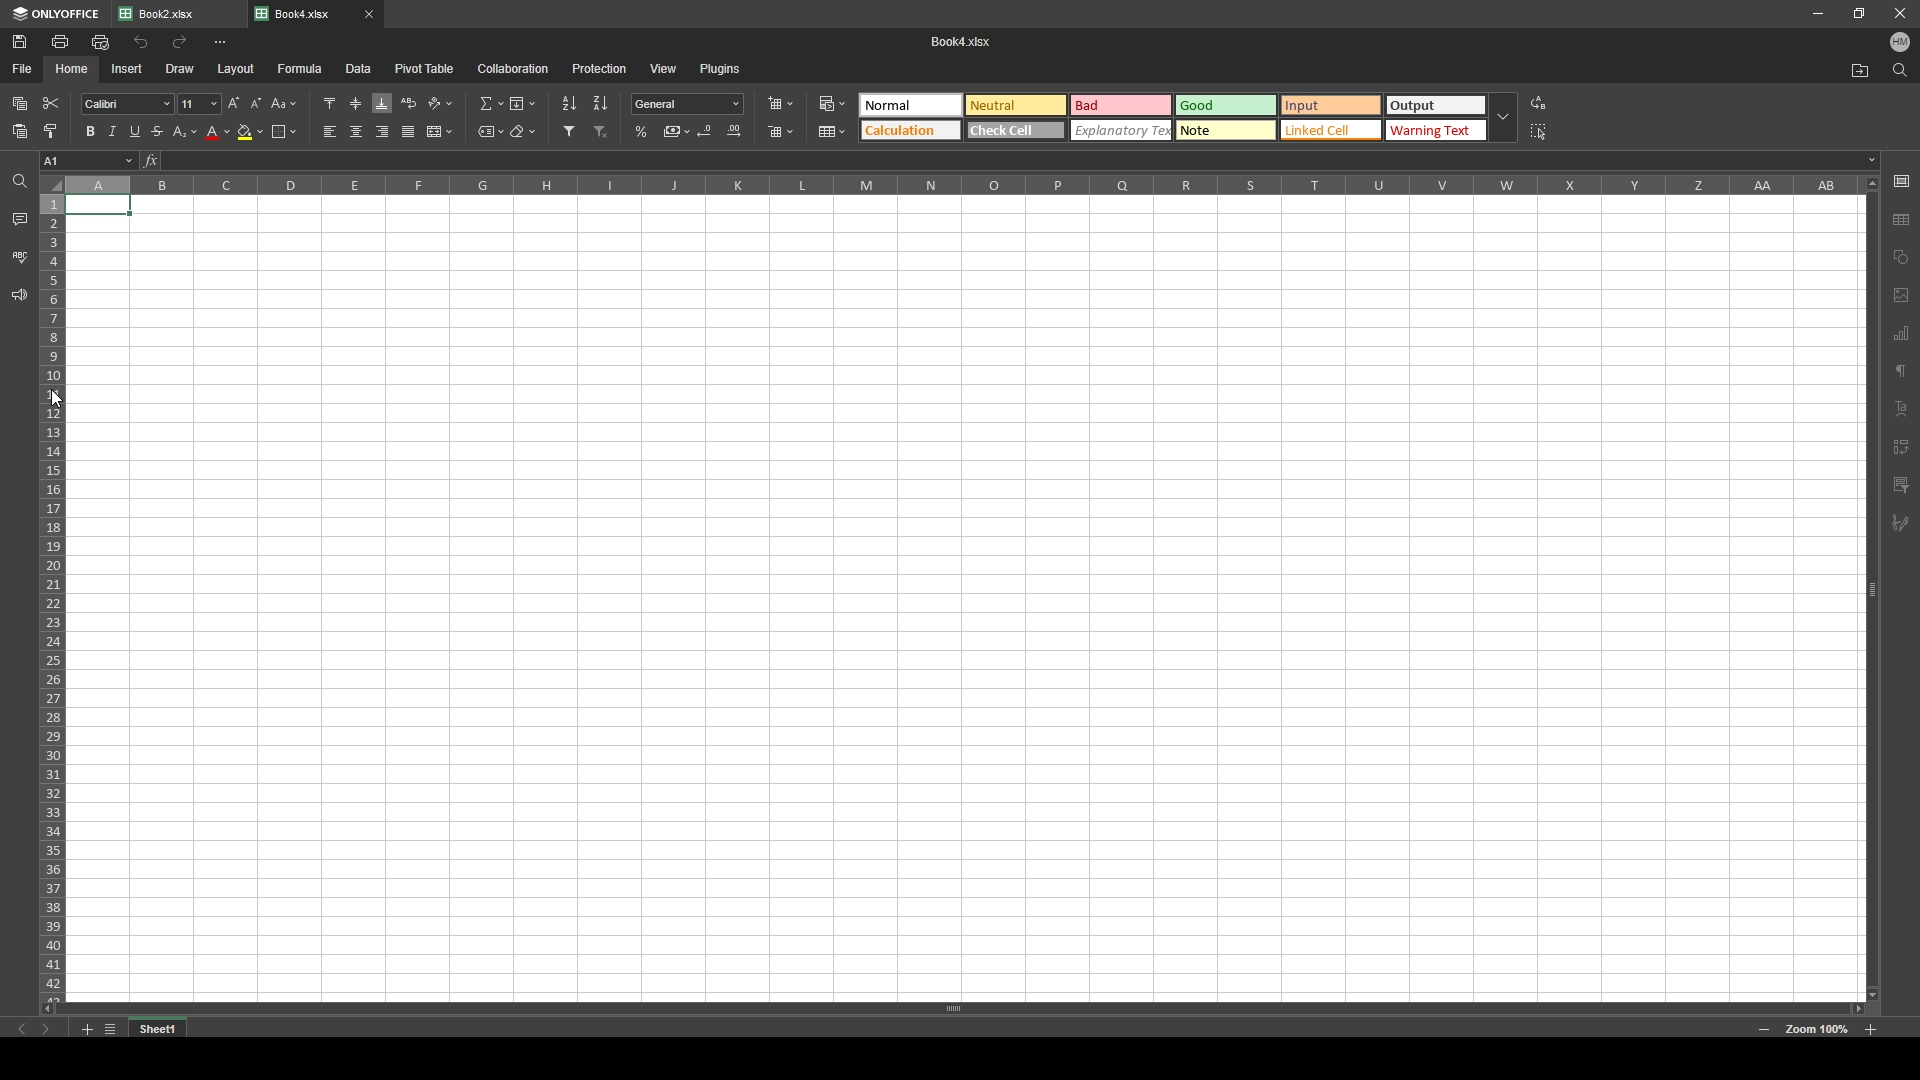 The height and width of the screenshot is (1080, 1920). What do you see at coordinates (1226, 105) in the screenshot?
I see `Good` at bounding box center [1226, 105].